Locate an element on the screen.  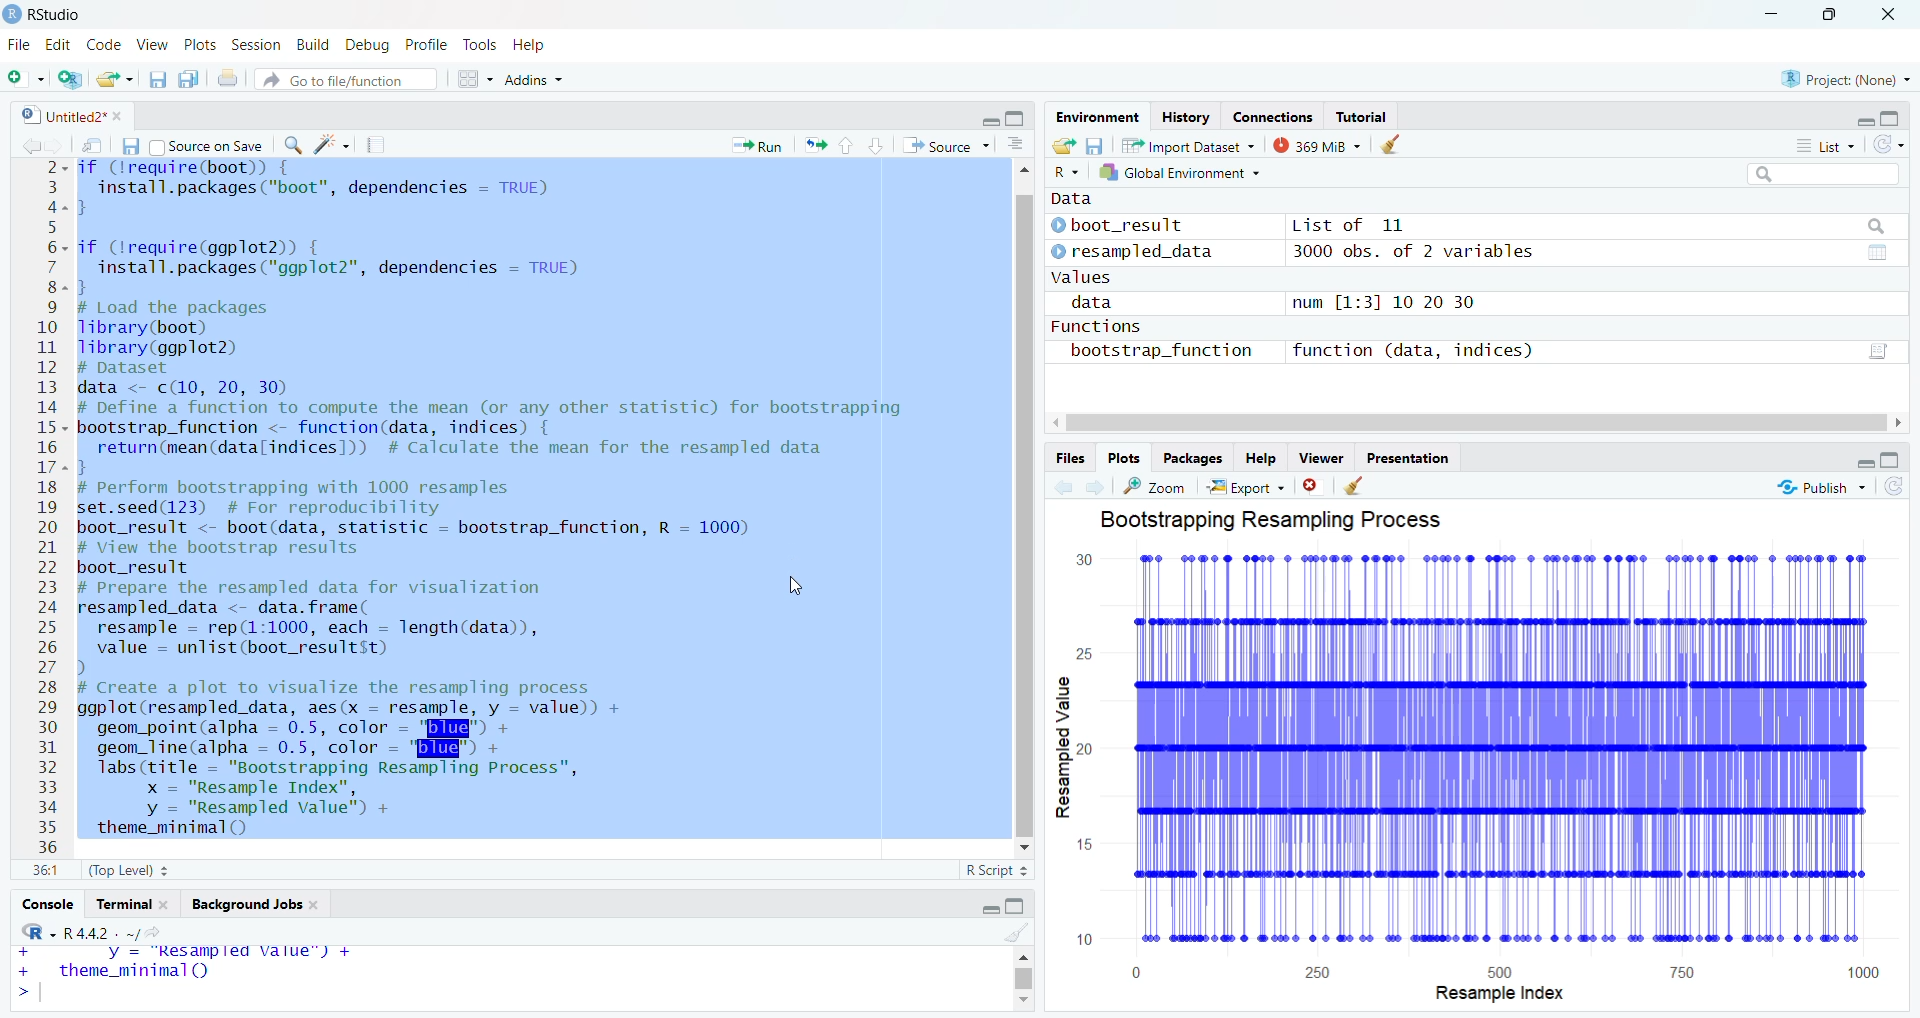
horizontal scroll bar is located at coordinates (1473, 426).